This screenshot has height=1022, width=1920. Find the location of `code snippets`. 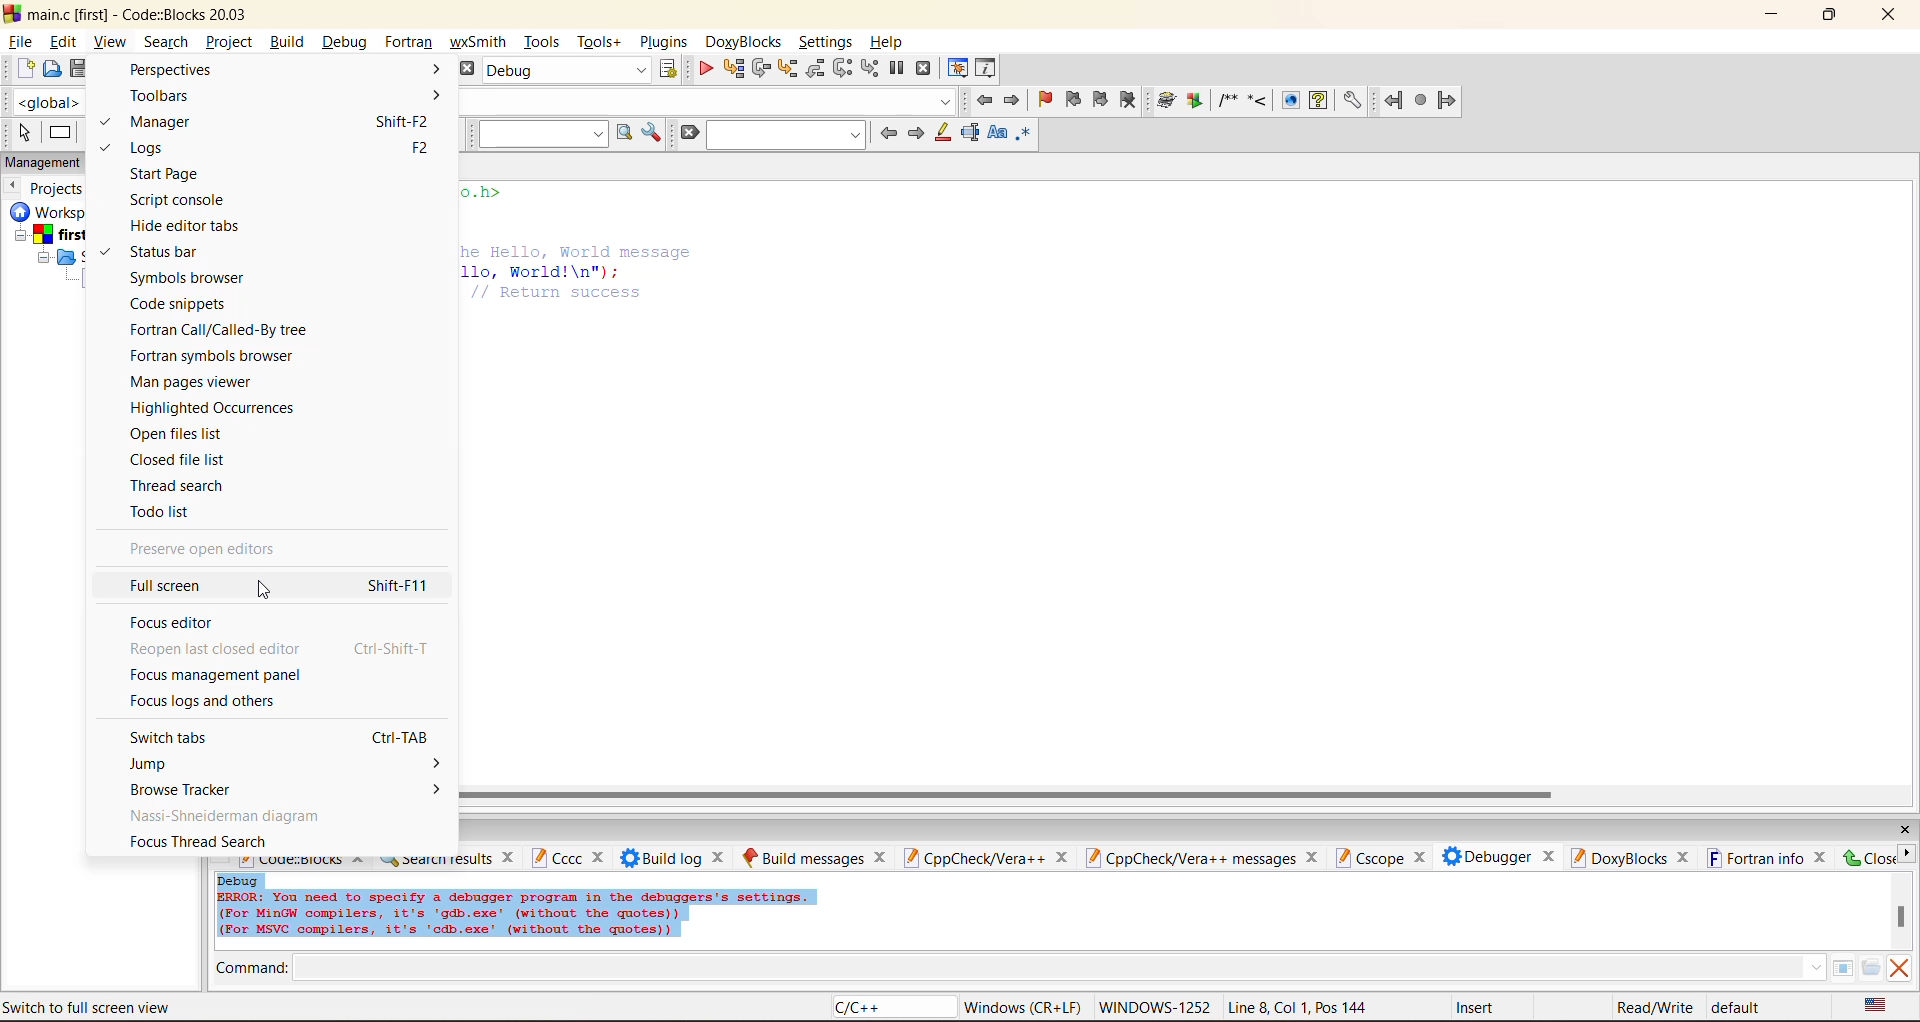

code snippets is located at coordinates (183, 304).